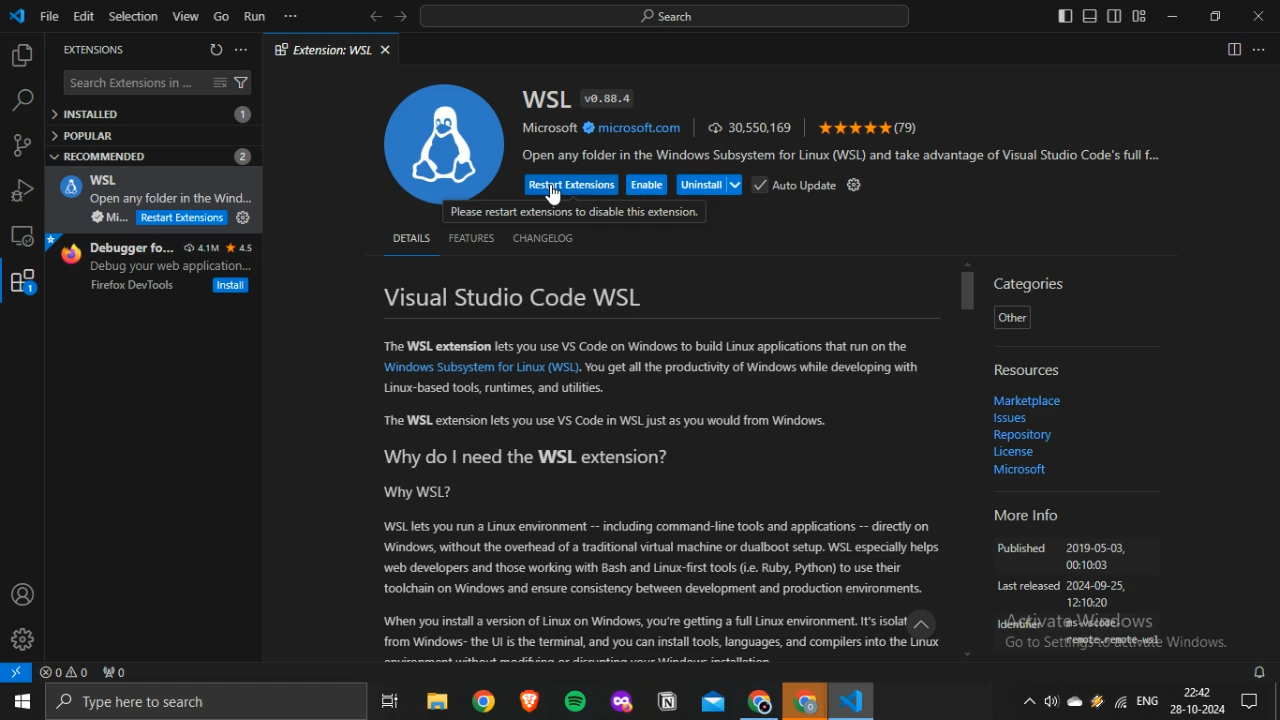 The width and height of the screenshot is (1280, 720). What do you see at coordinates (88, 135) in the screenshot?
I see `POPULAR` at bounding box center [88, 135].